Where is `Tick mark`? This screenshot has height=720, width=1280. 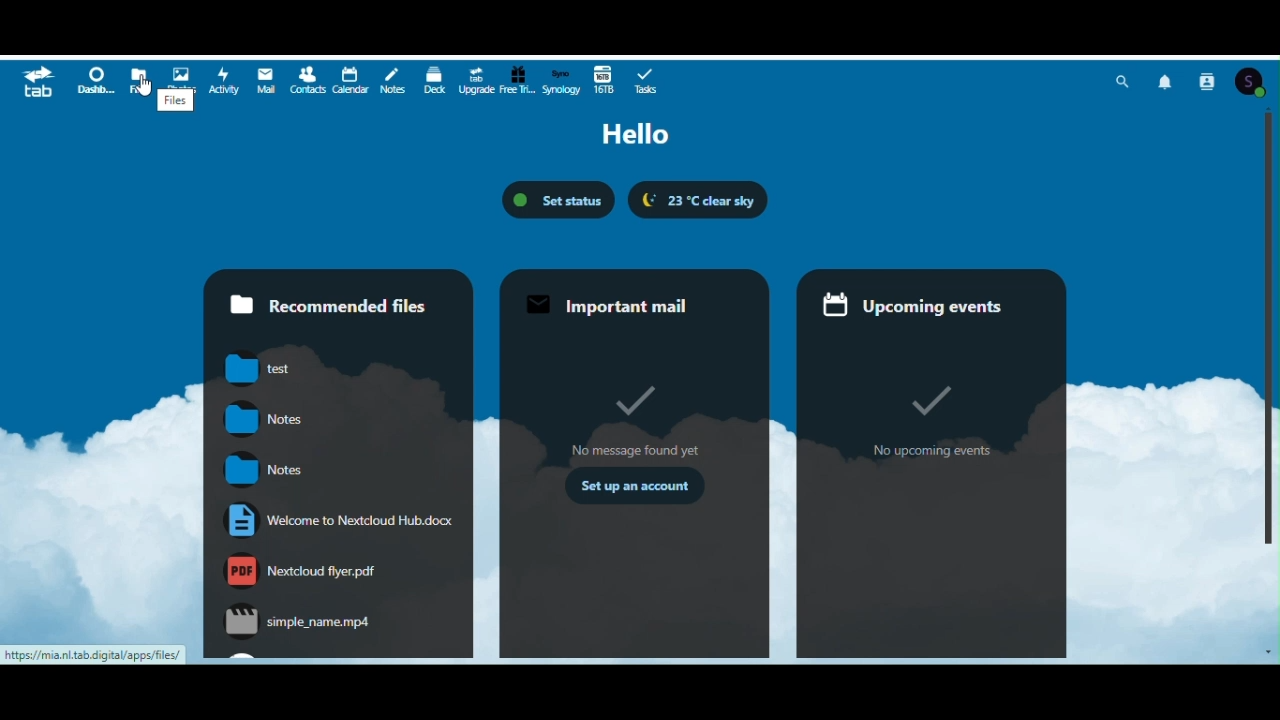
Tick mark is located at coordinates (639, 403).